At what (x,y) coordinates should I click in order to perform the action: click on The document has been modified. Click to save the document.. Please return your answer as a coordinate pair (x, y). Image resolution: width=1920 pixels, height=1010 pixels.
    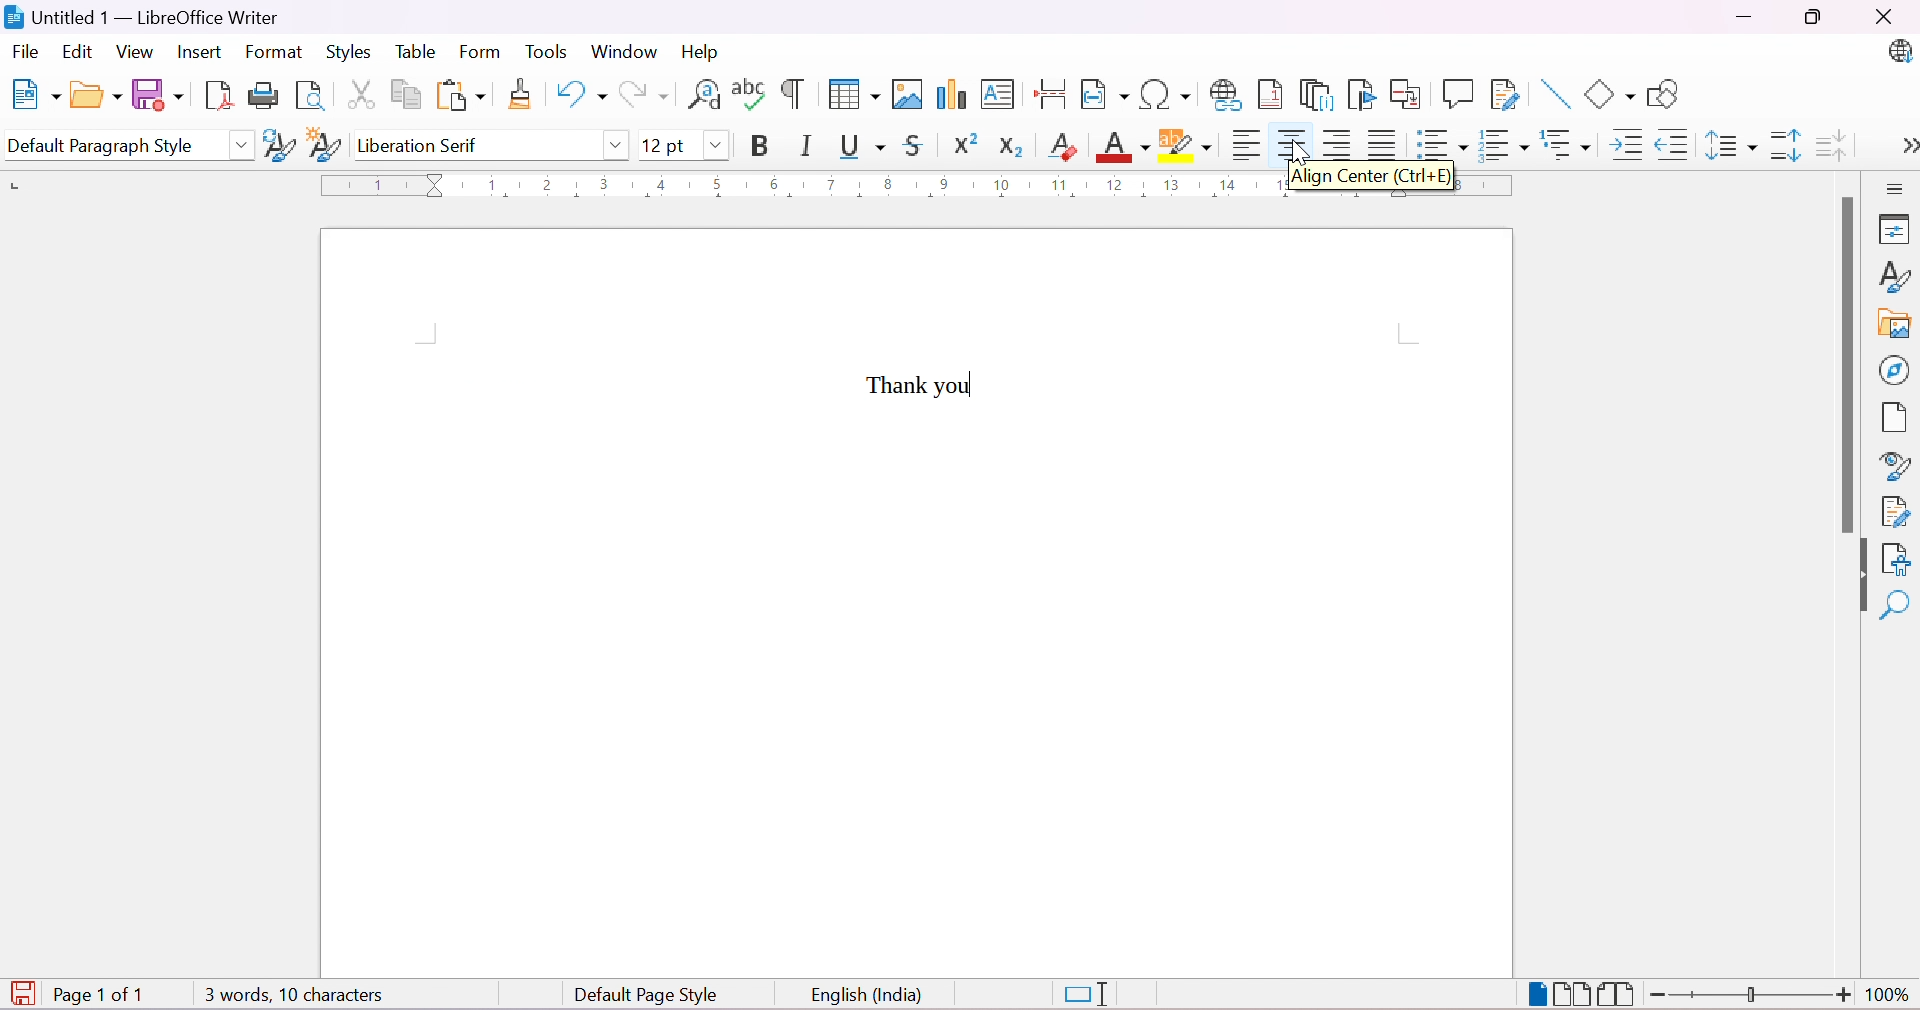
    Looking at the image, I should click on (22, 992).